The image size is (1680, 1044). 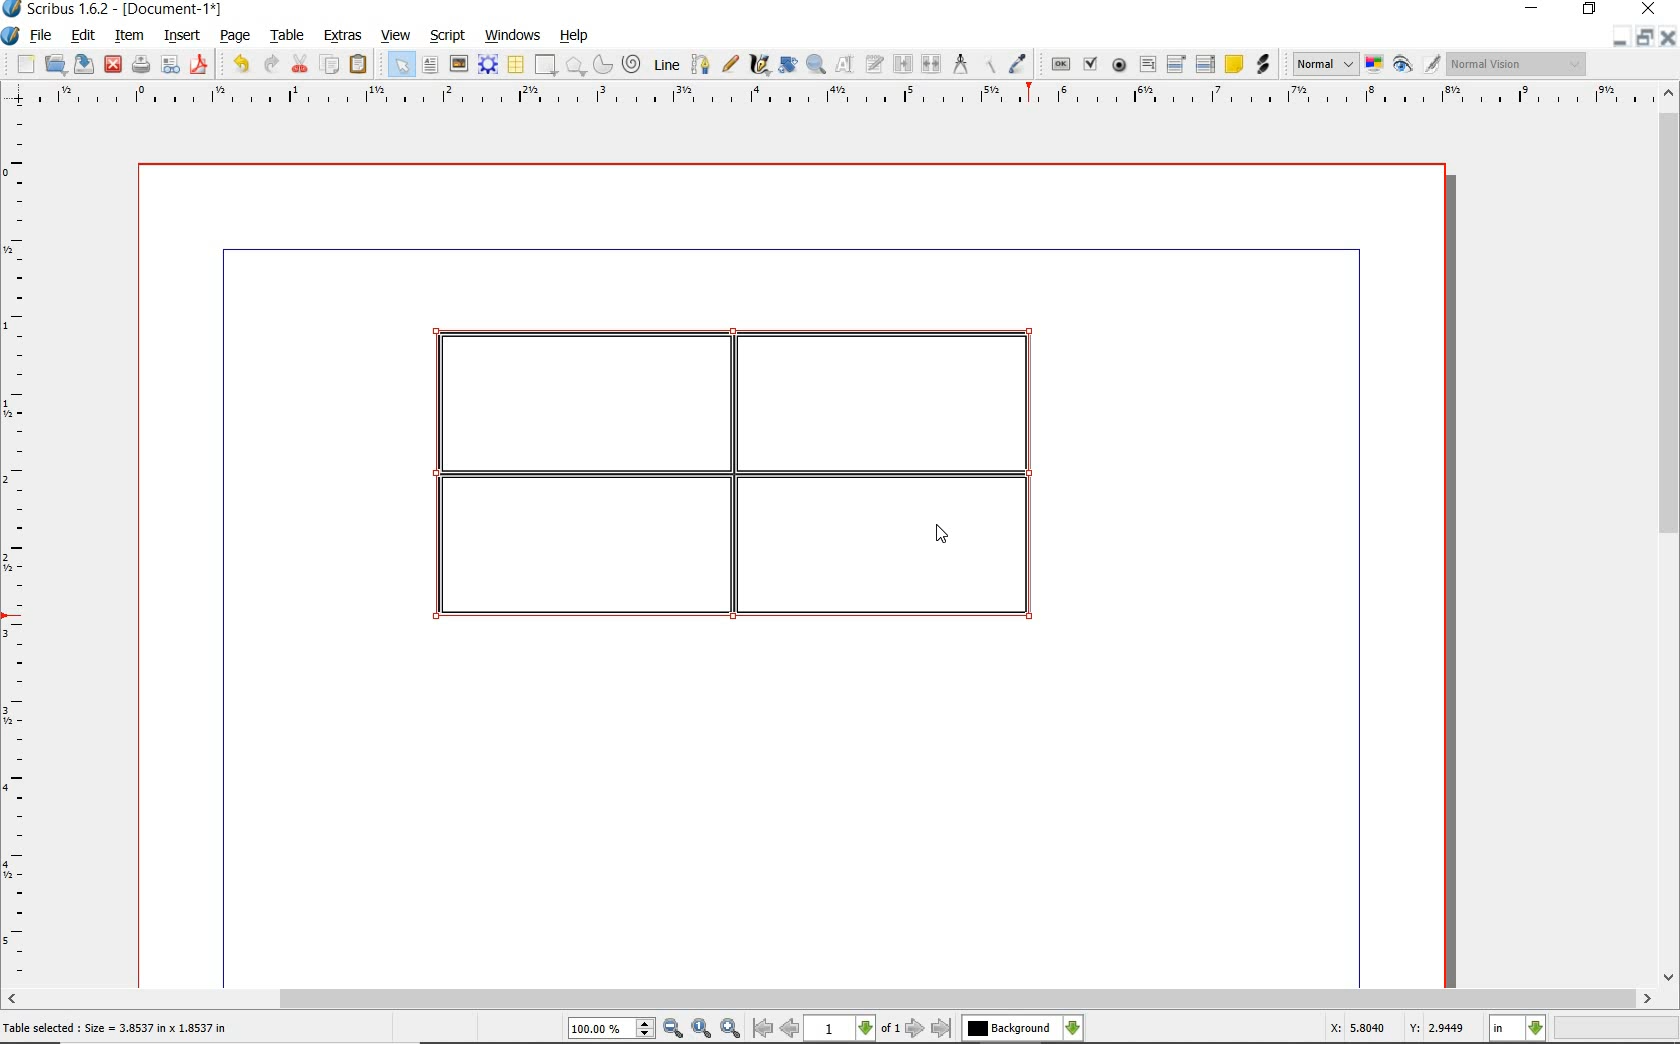 What do you see at coordinates (875, 63) in the screenshot?
I see `edit text with story editor` at bounding box center [875, 63].